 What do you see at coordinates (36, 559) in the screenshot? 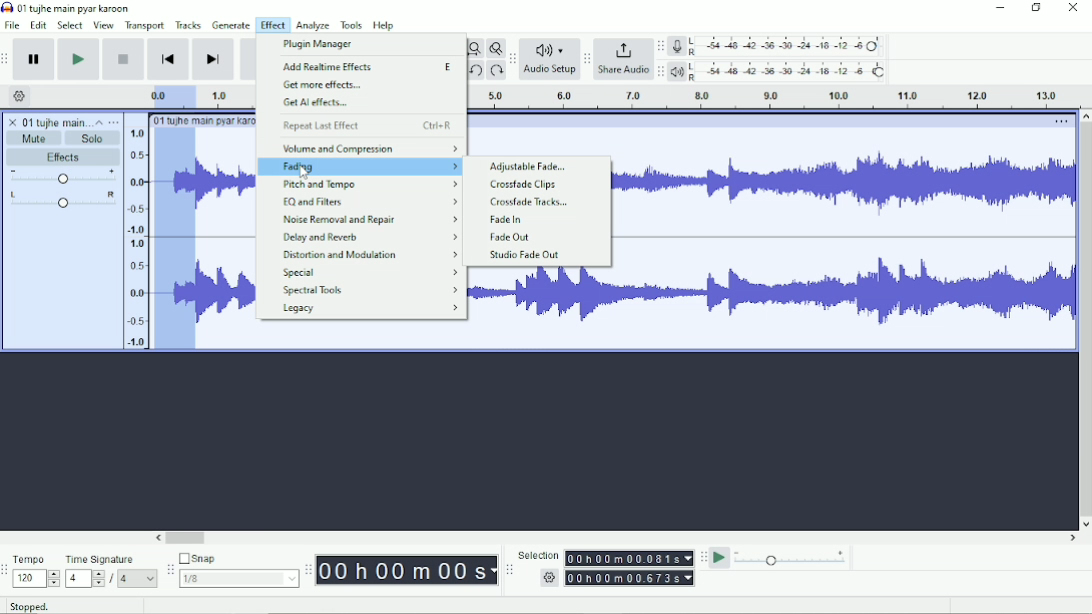
I see `Tempo` at bounding box center [36, 559].